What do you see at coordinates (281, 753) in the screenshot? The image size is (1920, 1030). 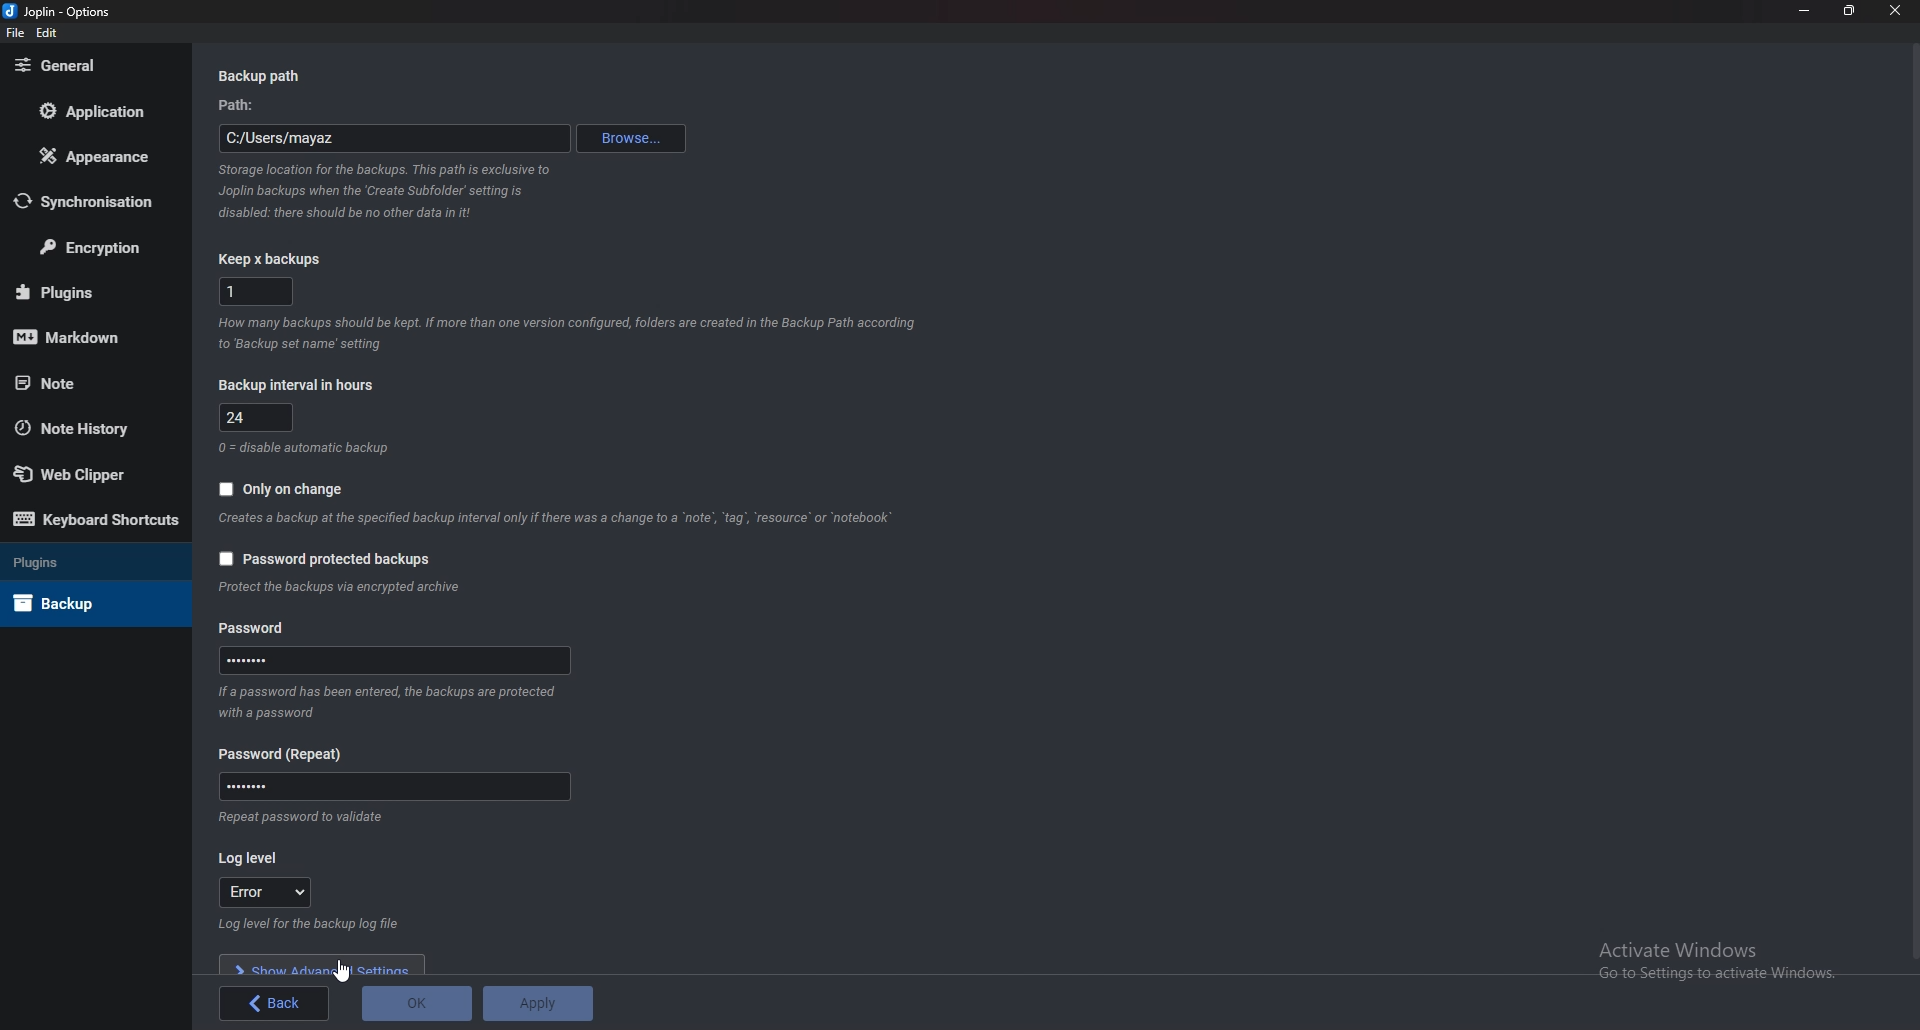 I see `Password` at bounding box center [281, 753].